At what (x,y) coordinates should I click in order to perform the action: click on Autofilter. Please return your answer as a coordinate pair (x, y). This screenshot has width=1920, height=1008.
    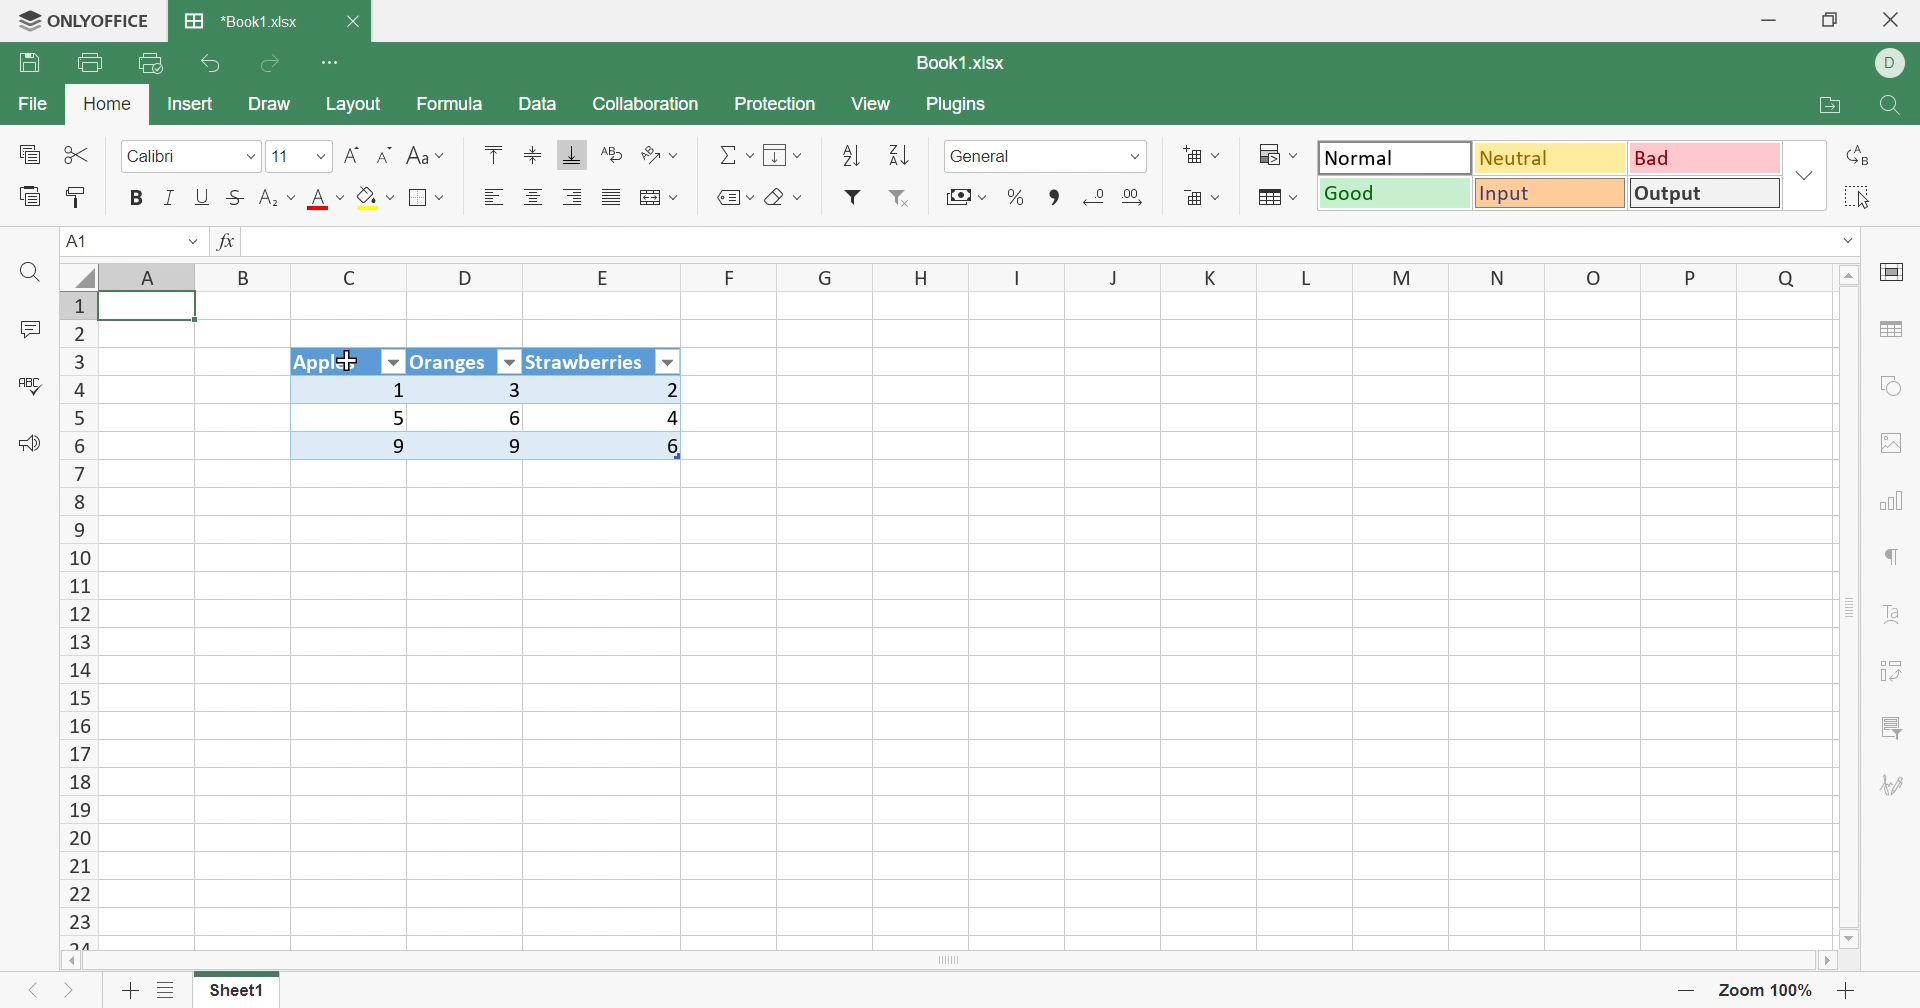
    Looking at the image, I should click on (509, 363).